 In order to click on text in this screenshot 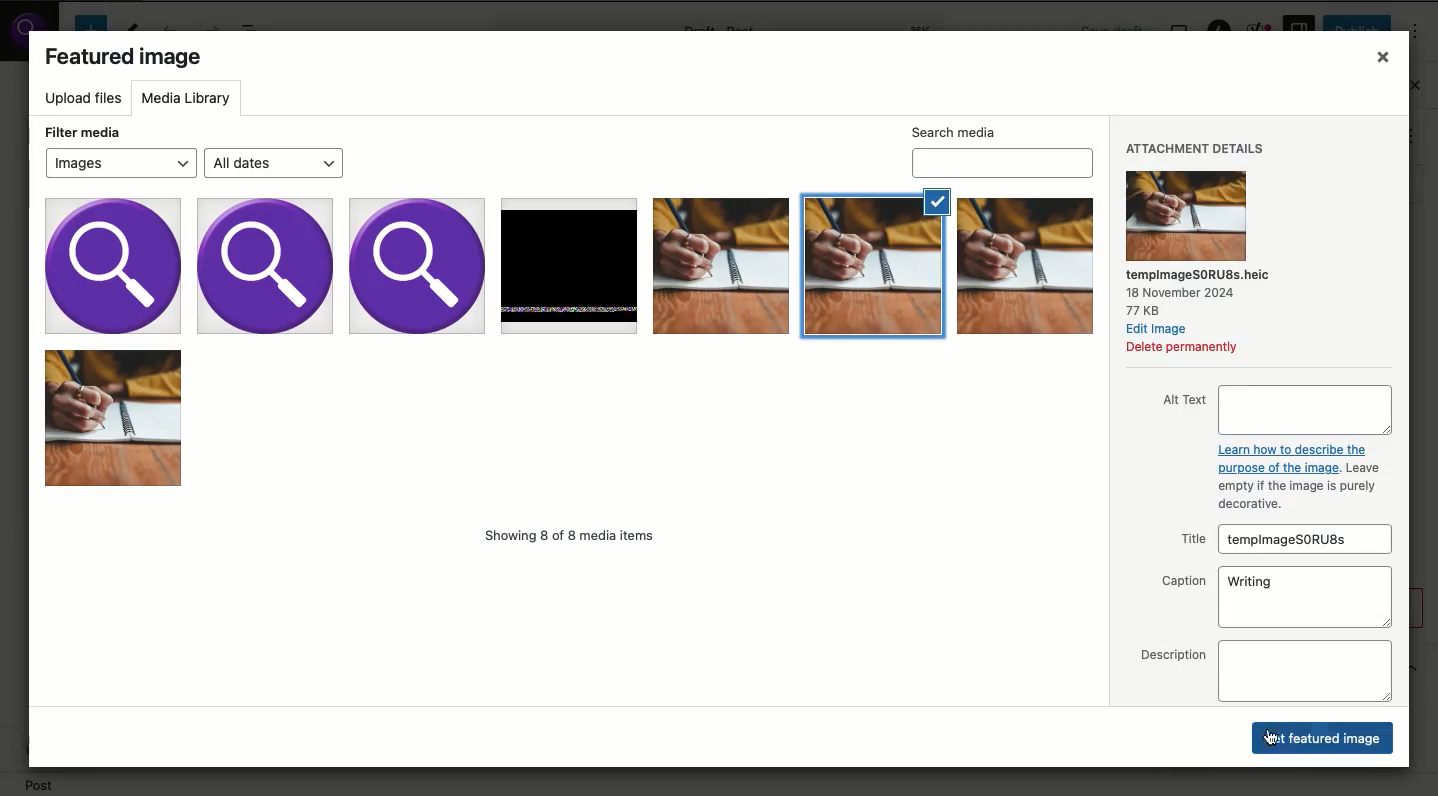, I will do `click(1362, 467)`.